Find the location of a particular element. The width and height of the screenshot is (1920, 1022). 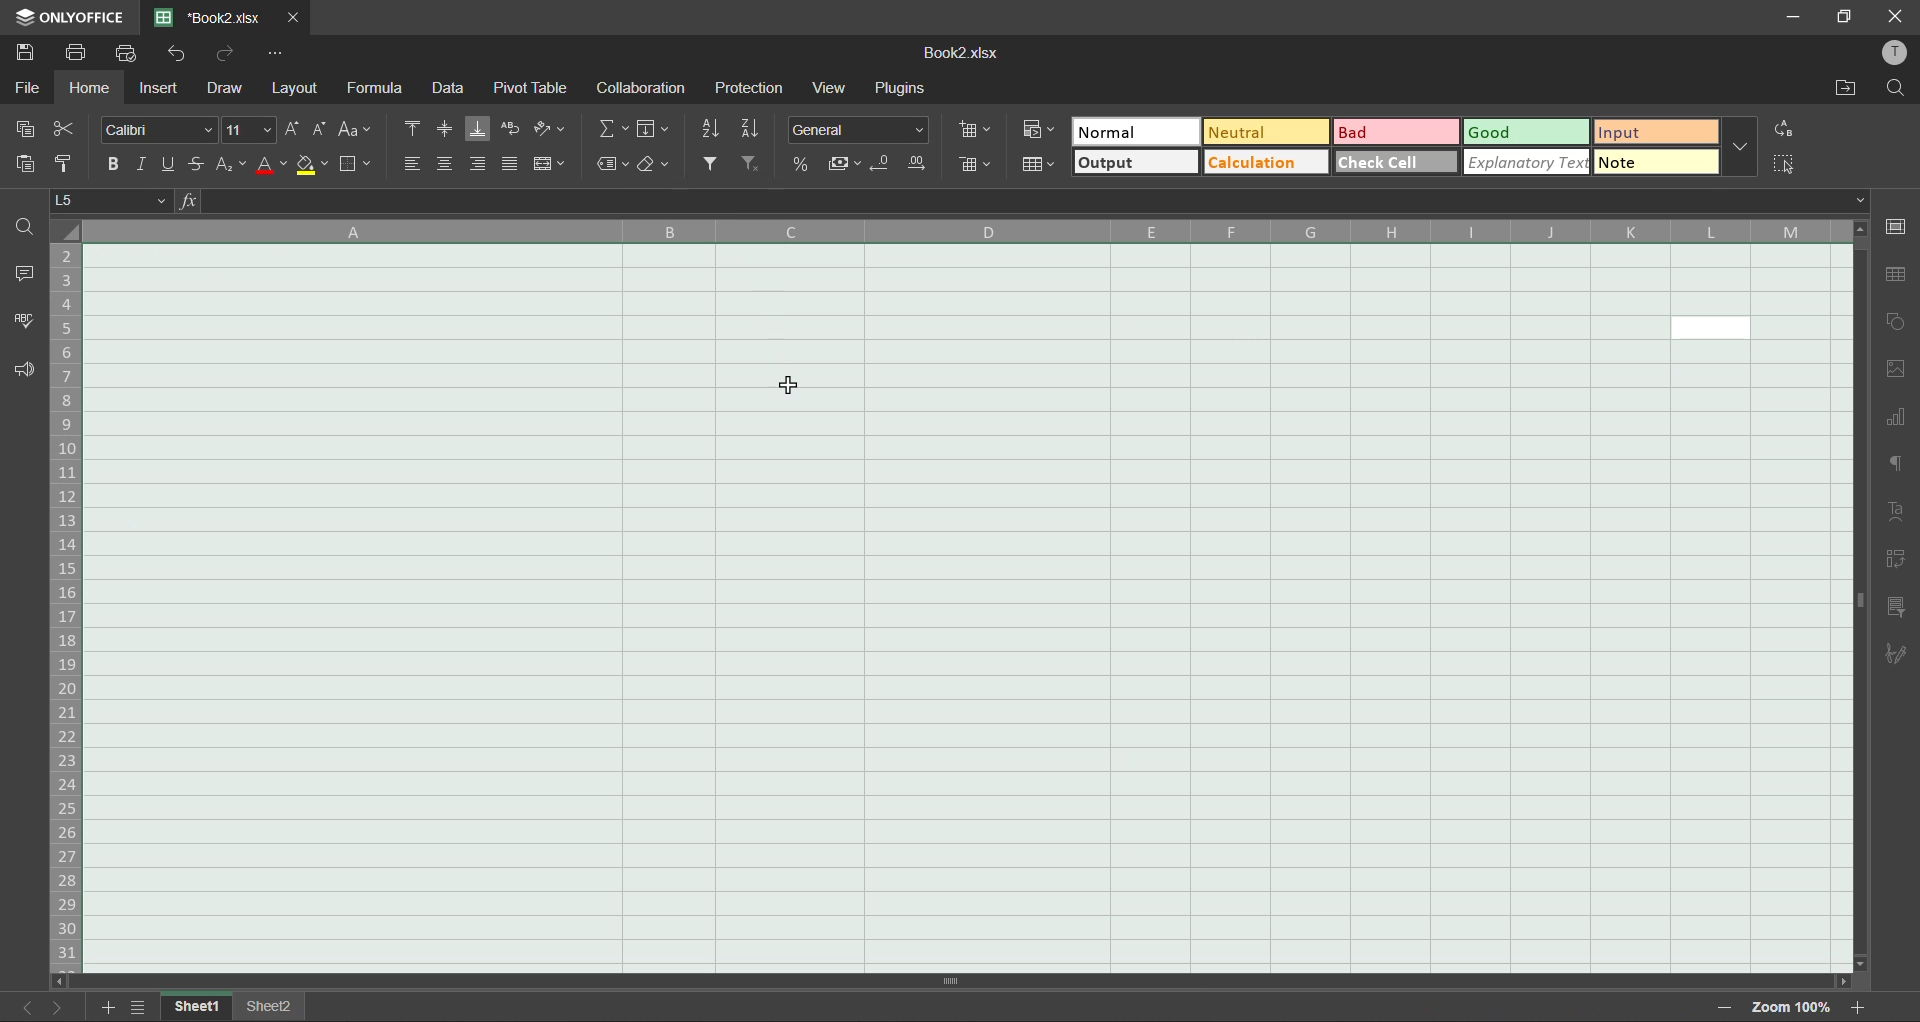

row numberss is located at coordinates (66, 607).